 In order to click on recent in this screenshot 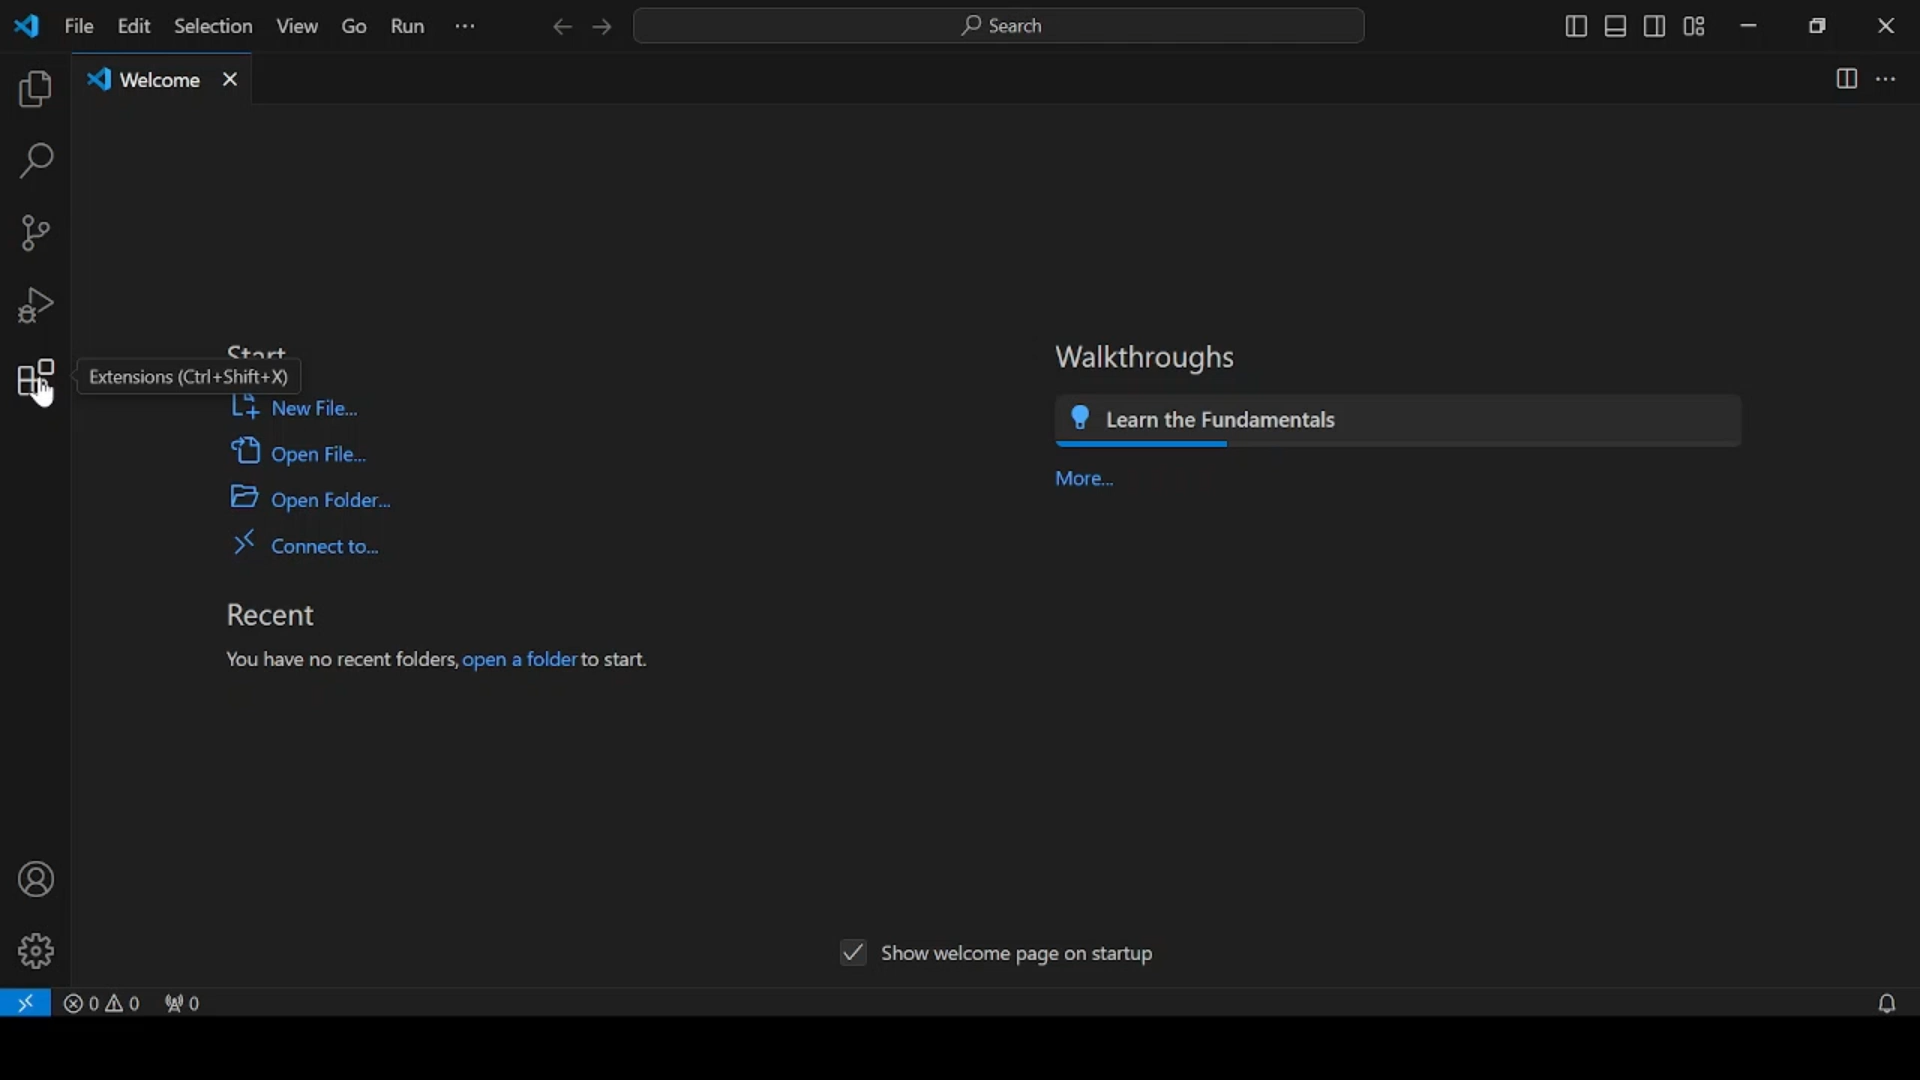, I will do `click(271, 614)`.